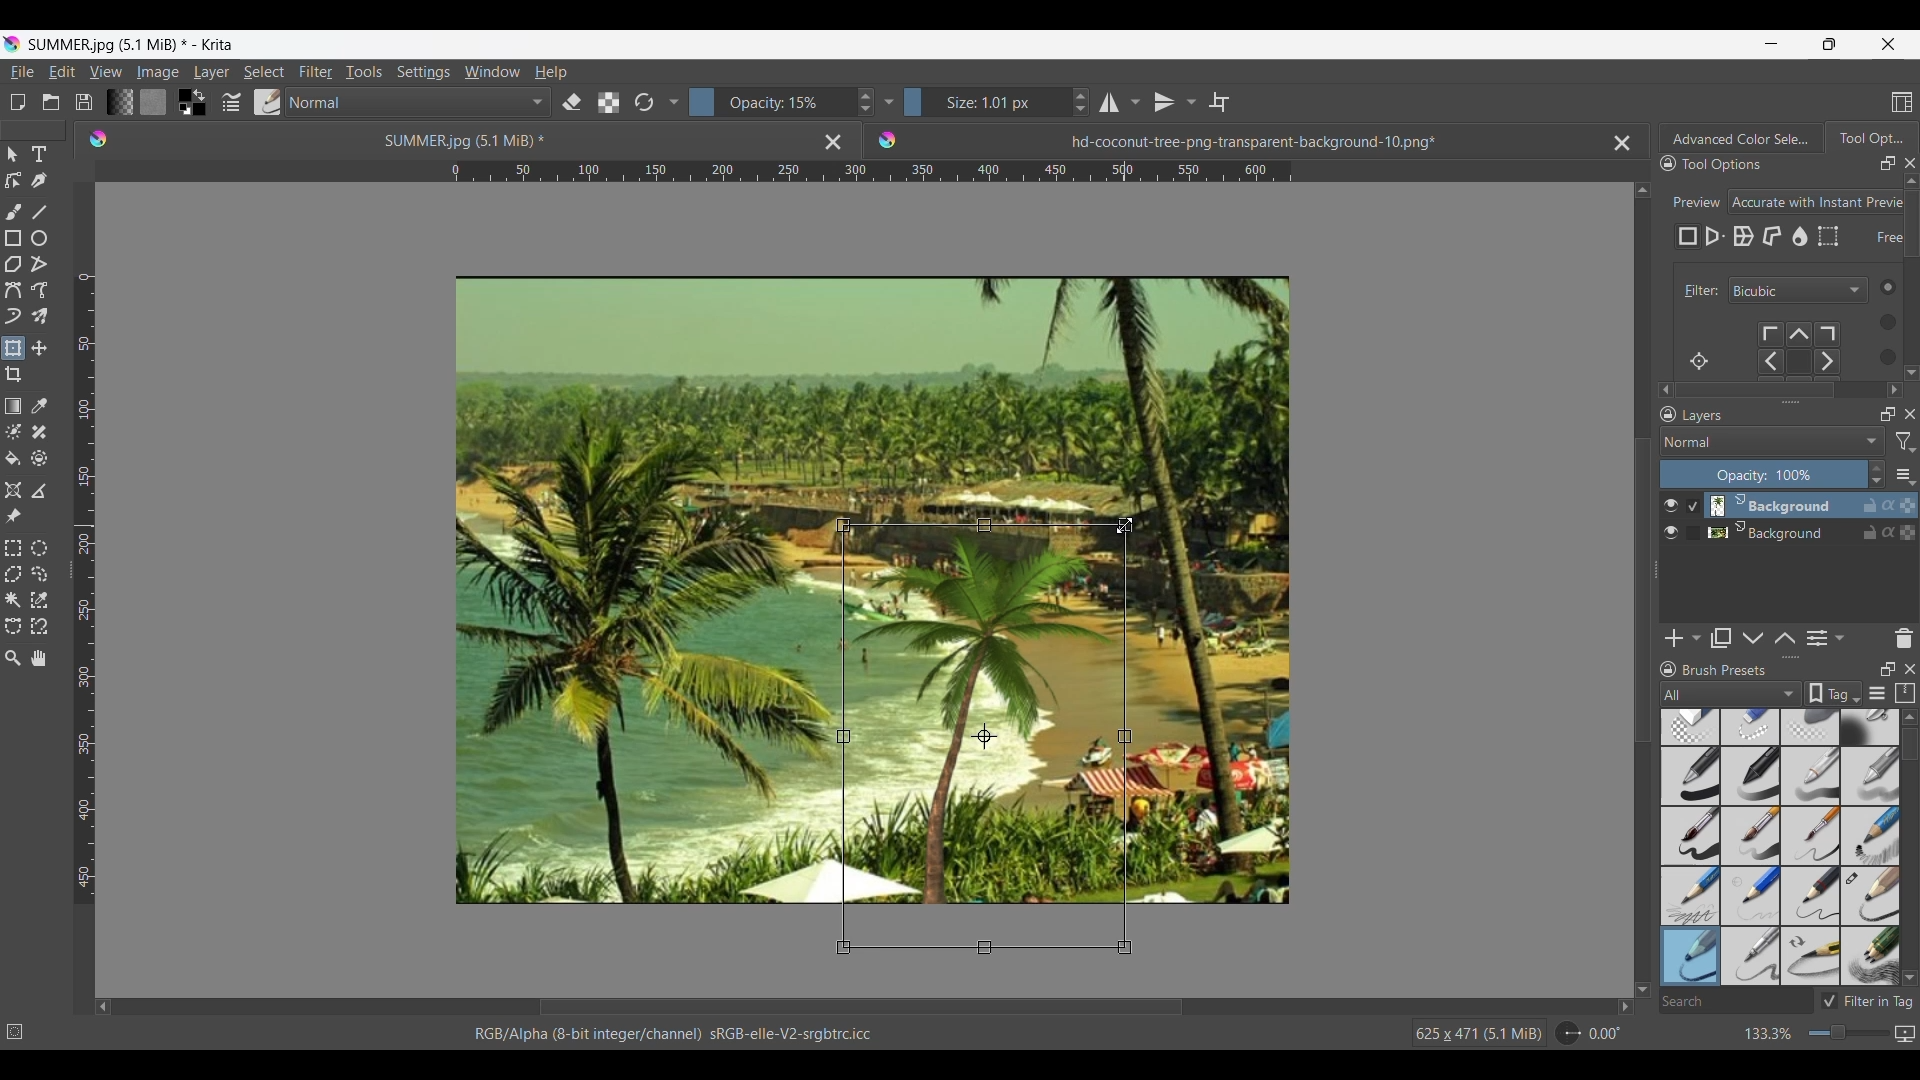  I want to click on Assistant tool, so click(13, 490).